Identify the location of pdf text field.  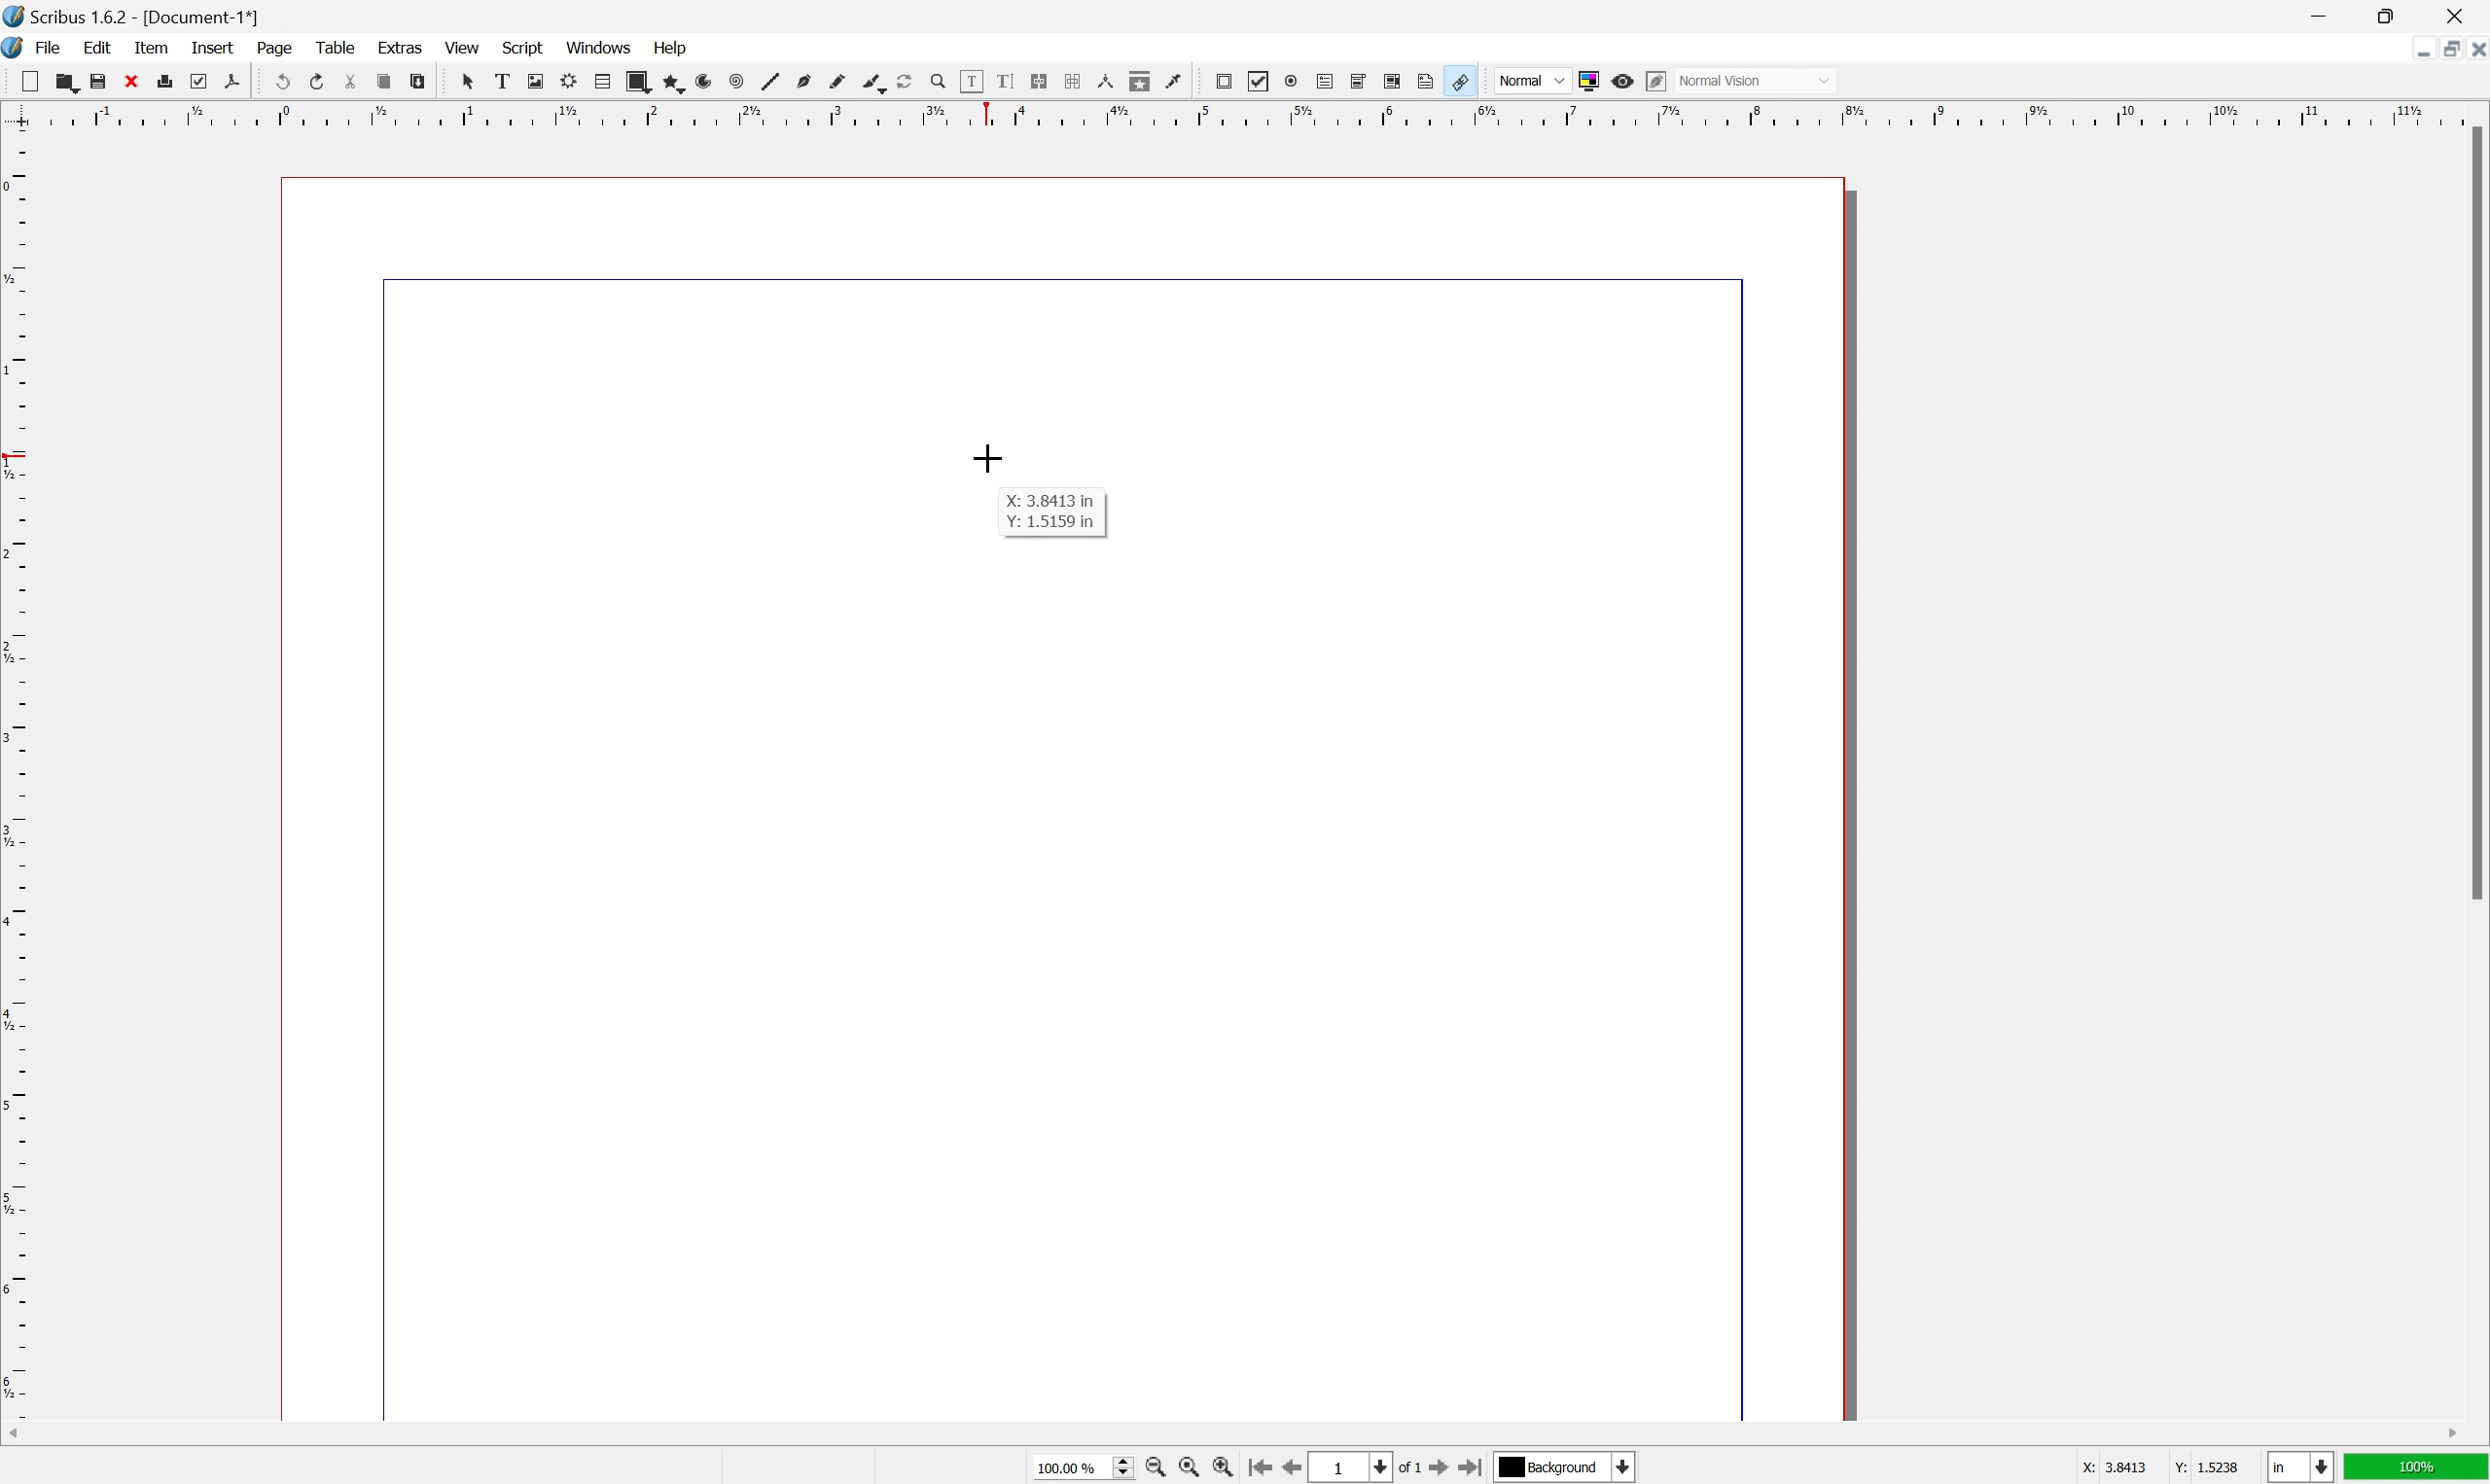
(1325, 81).